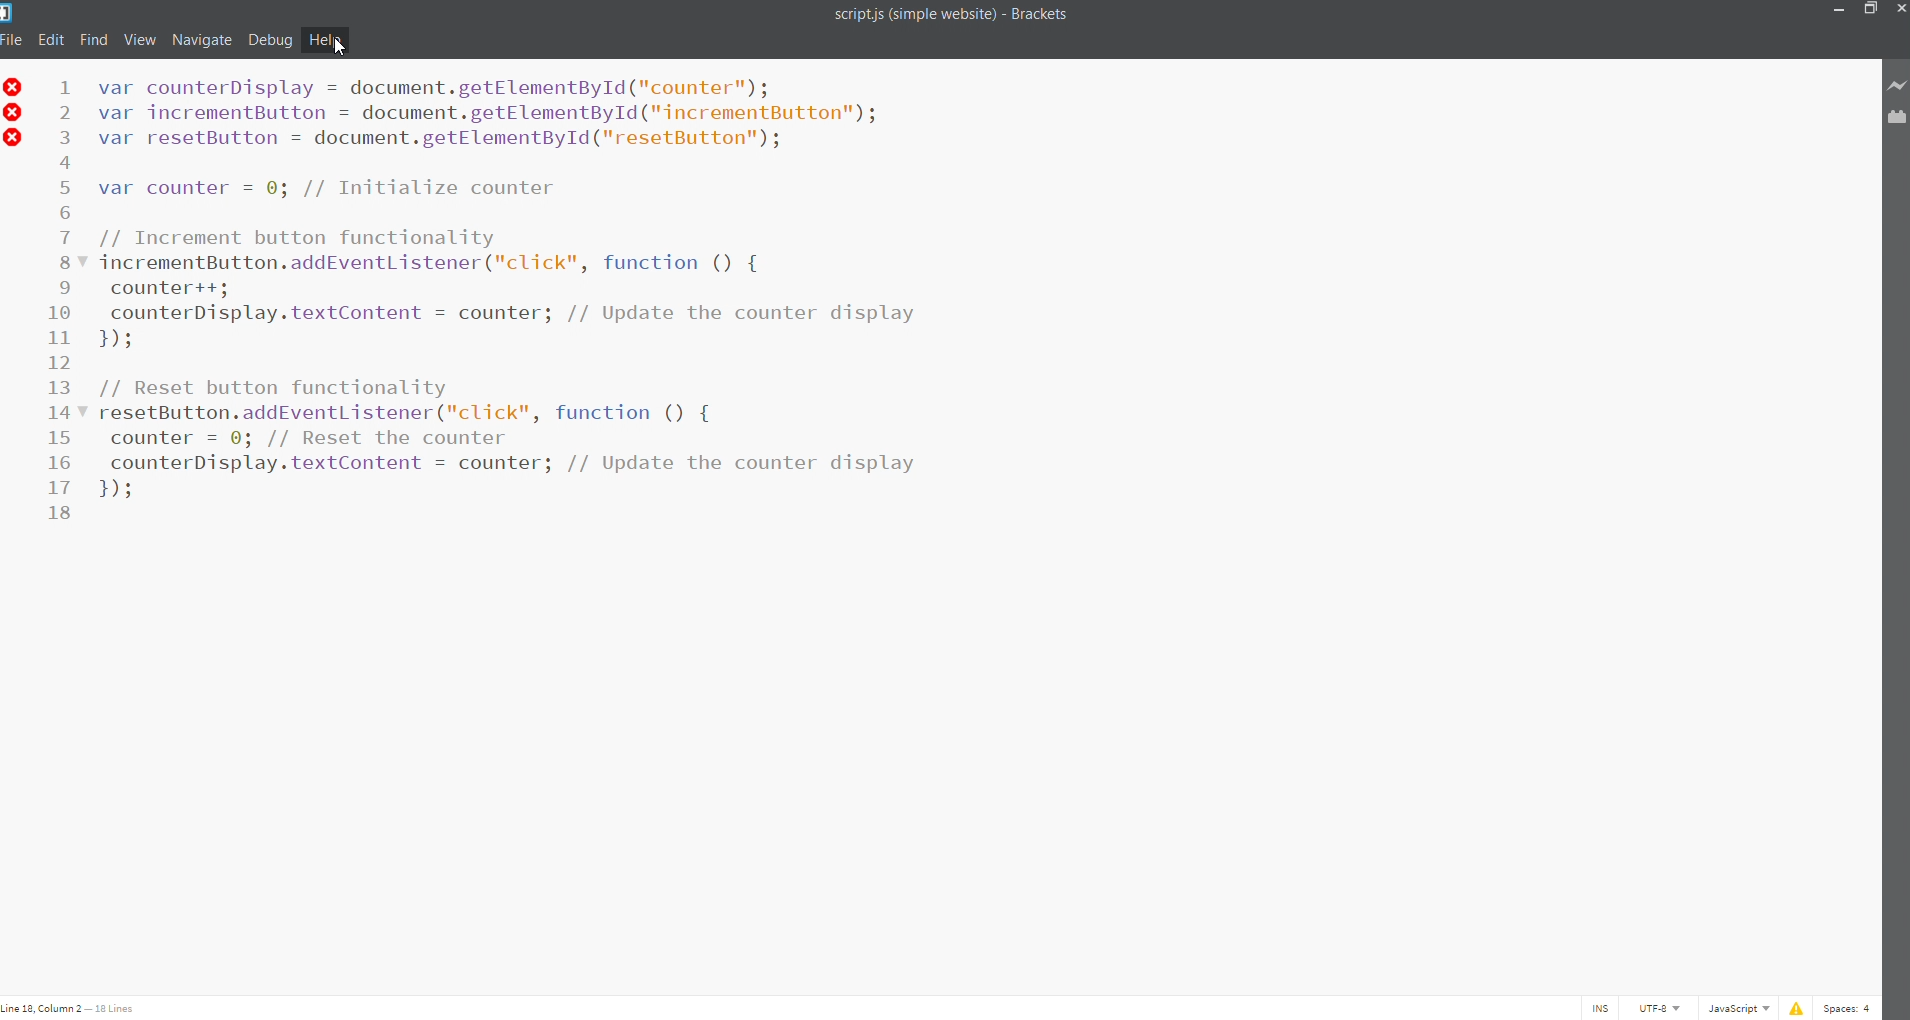  I want to click on error status, so click(13, 119).